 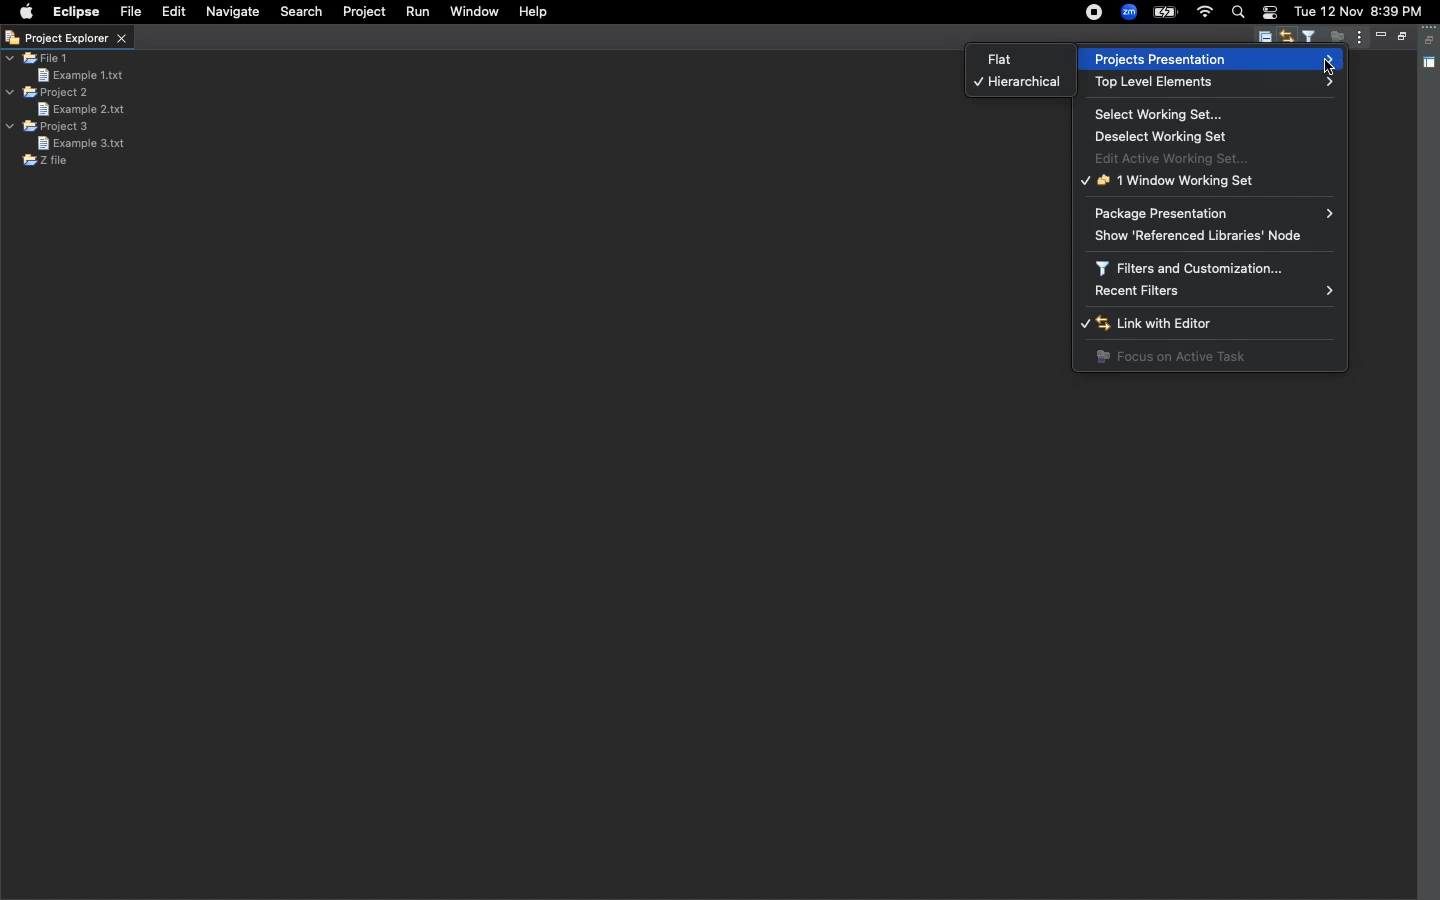 I want to click on Flat, so click(x=993, y=60).